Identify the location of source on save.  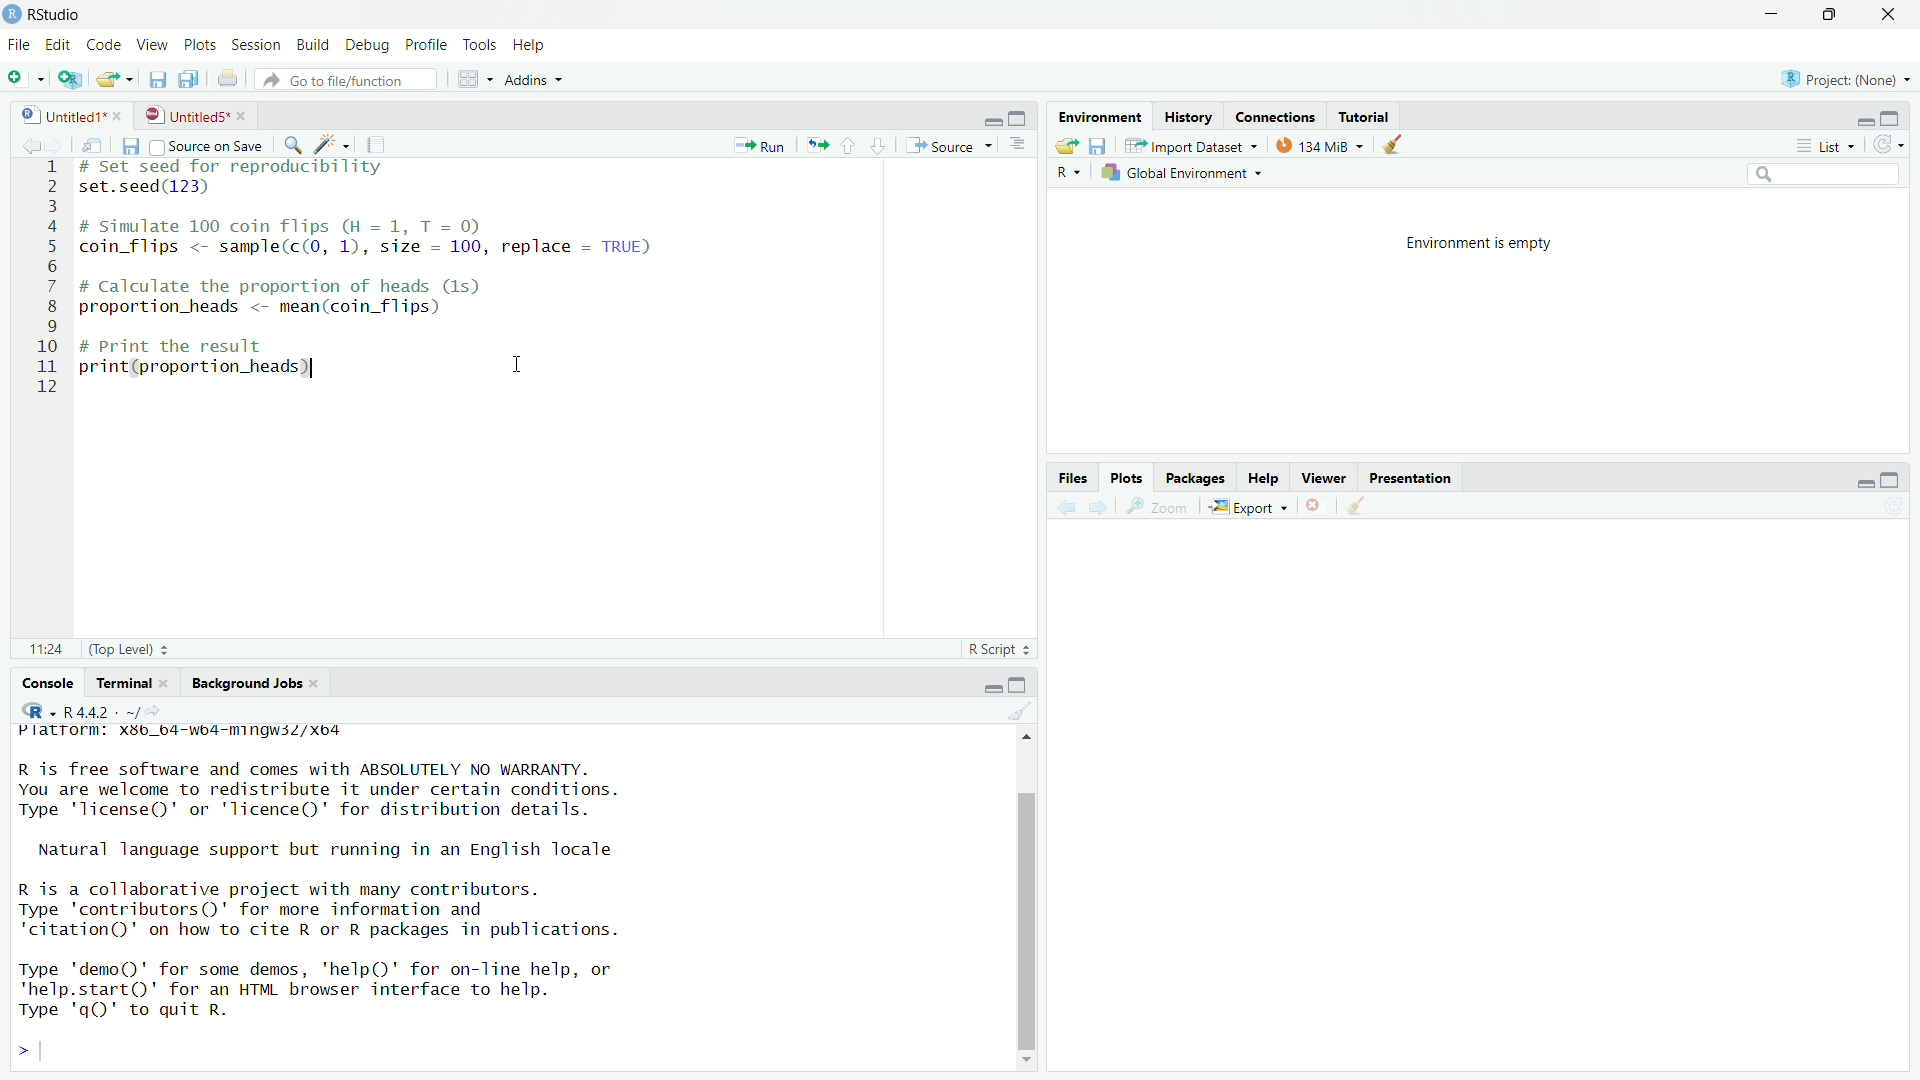
(206, 143).